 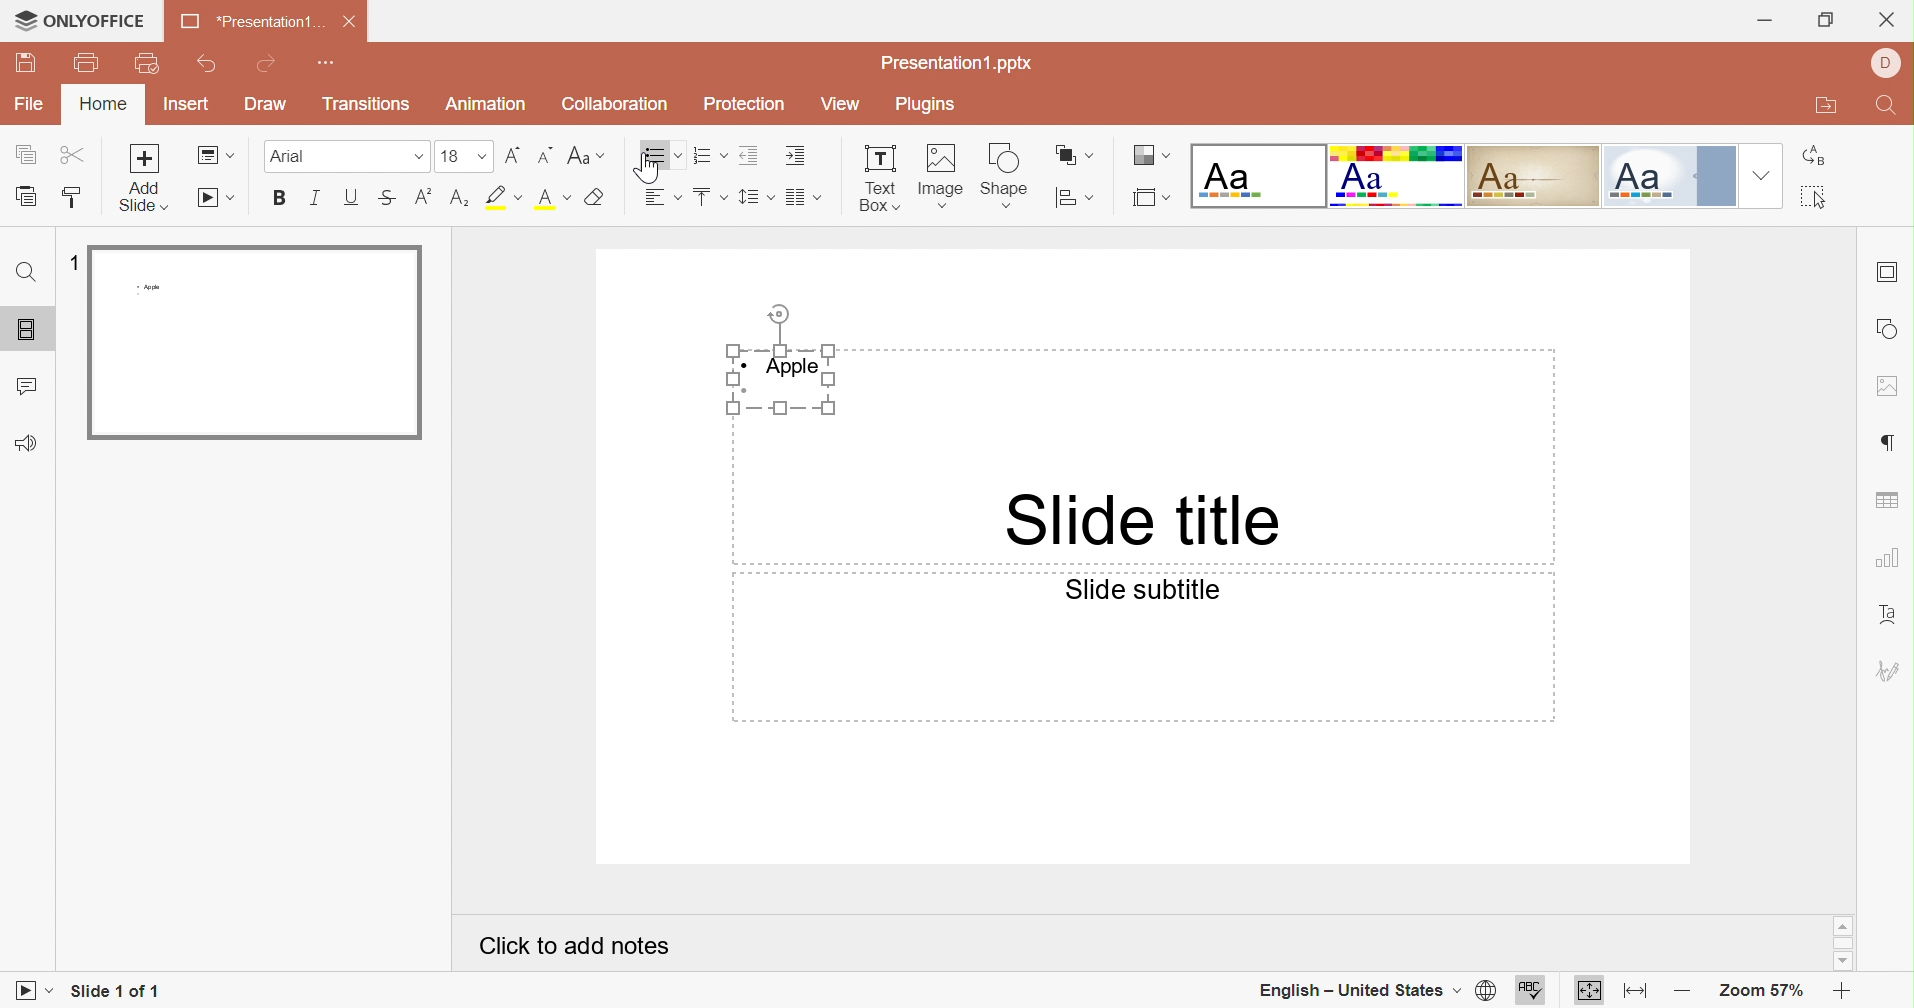 What do you see at coordinates (145, 177) in the screenshot?
I see `Add slide` at bounding box center [145, 177].